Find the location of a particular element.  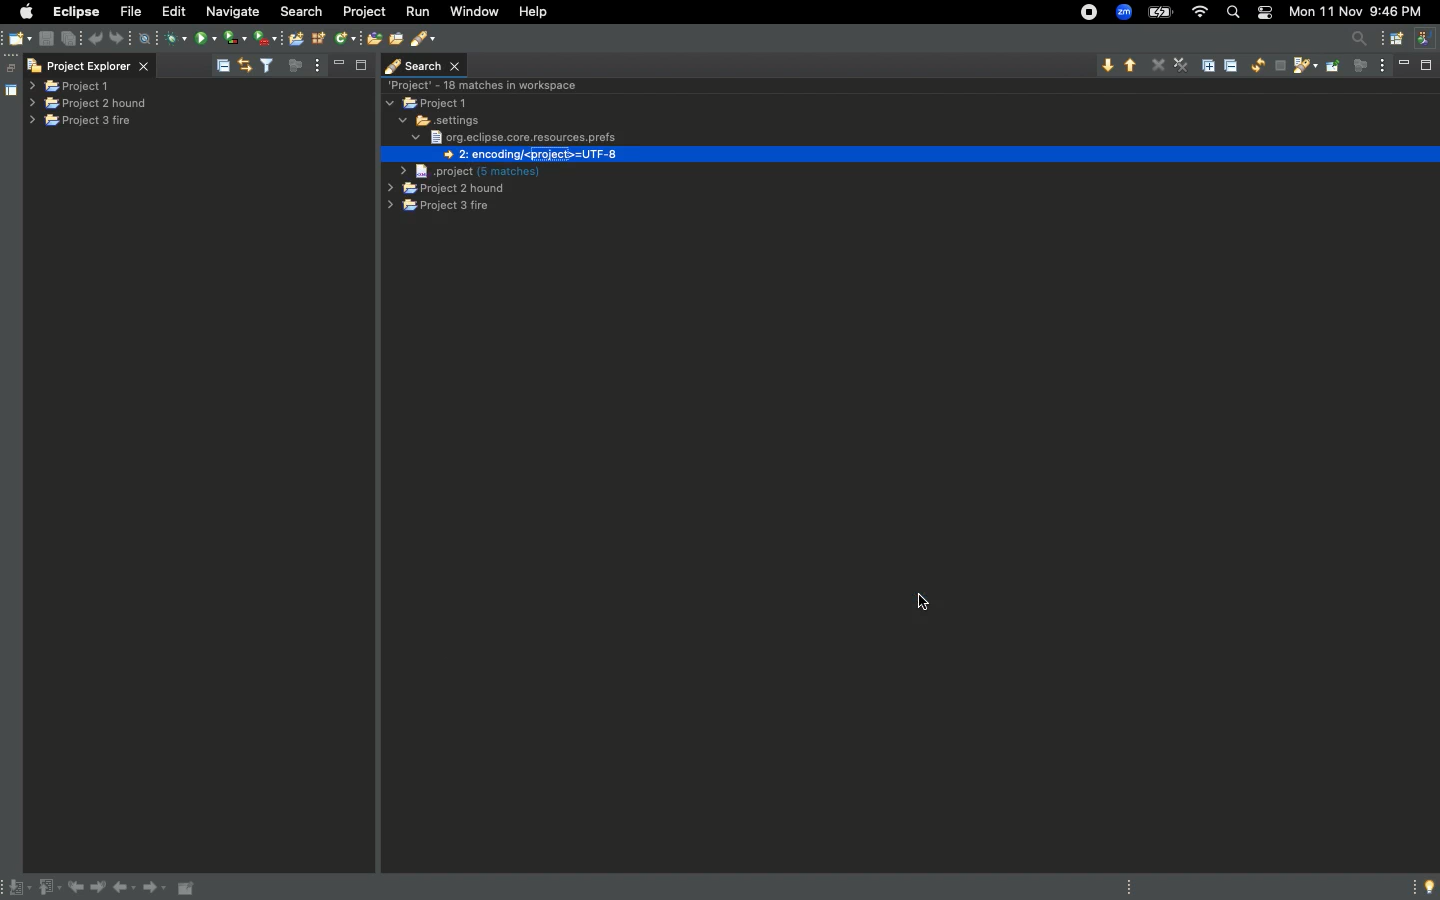

Forward is located at coordinates (156, 890).